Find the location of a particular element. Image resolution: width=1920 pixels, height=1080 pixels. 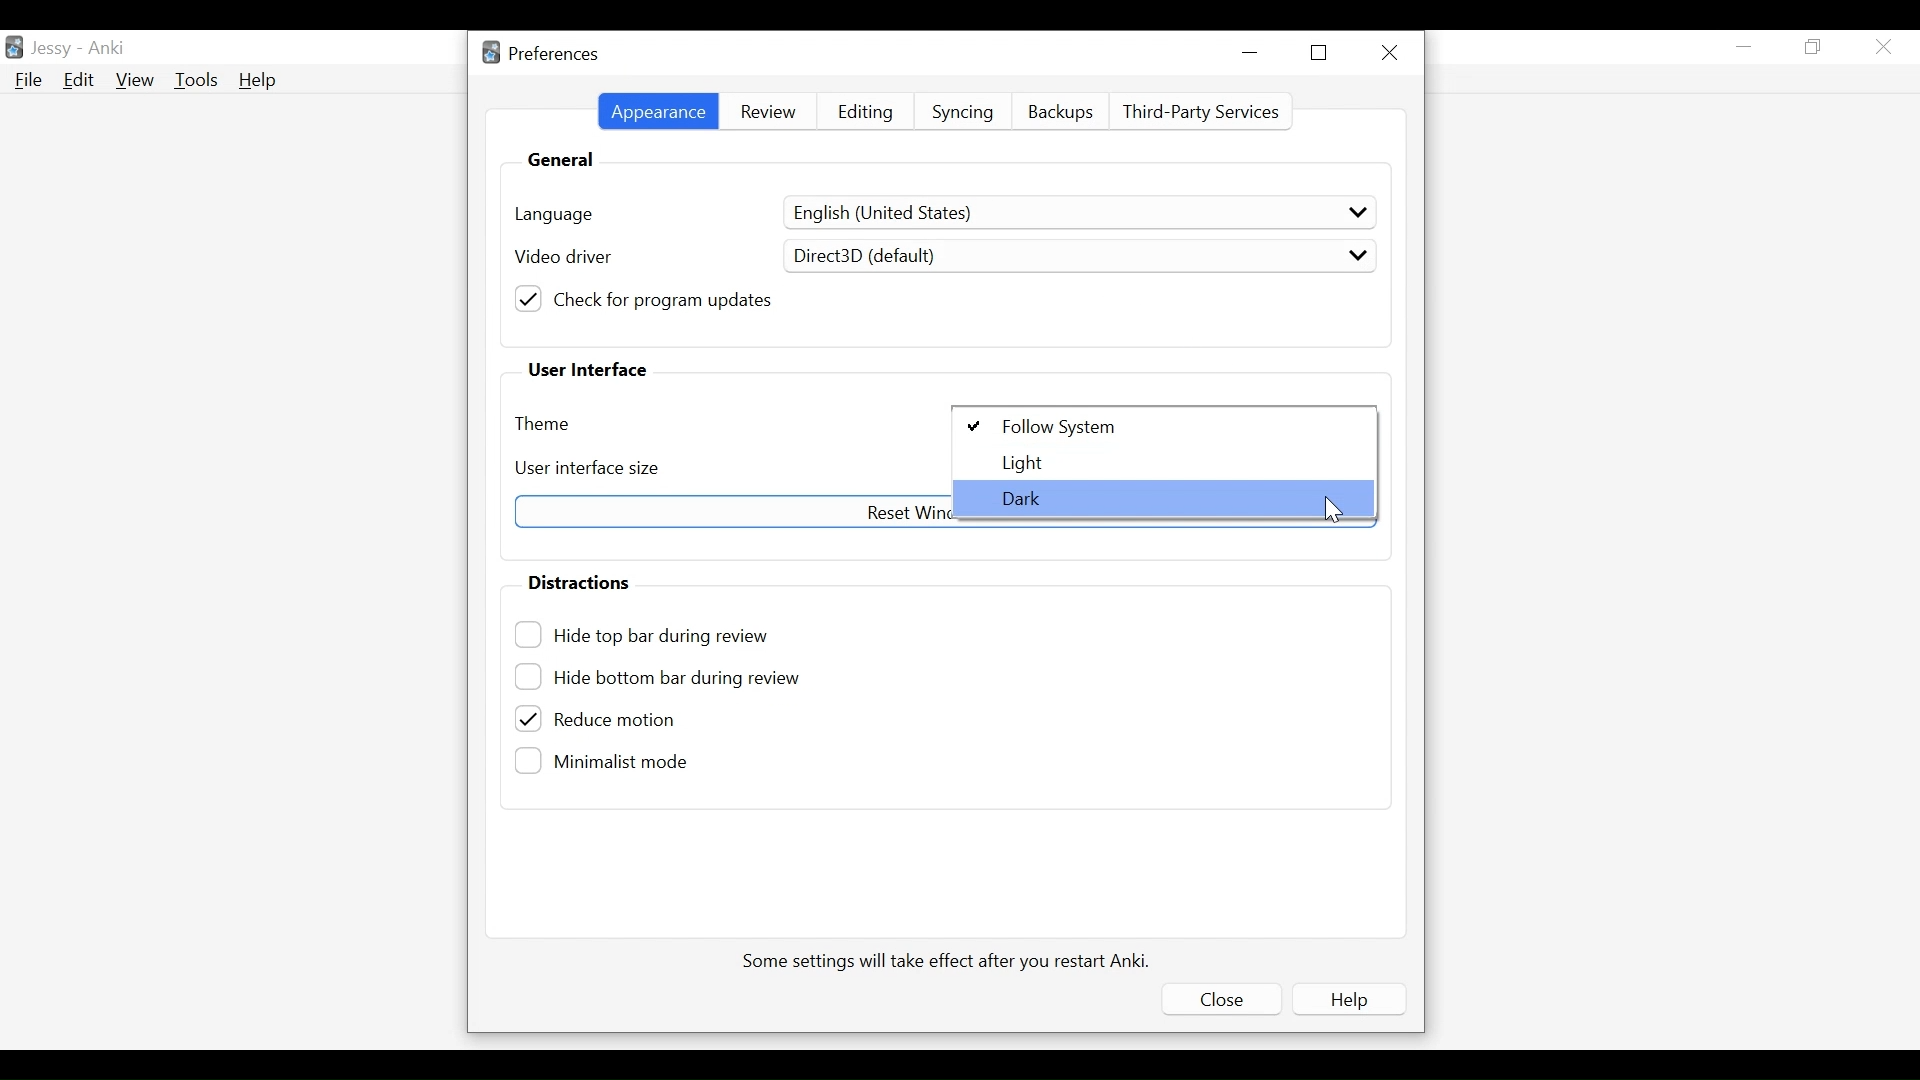

Dark  is located at coordinates (1168, 498).